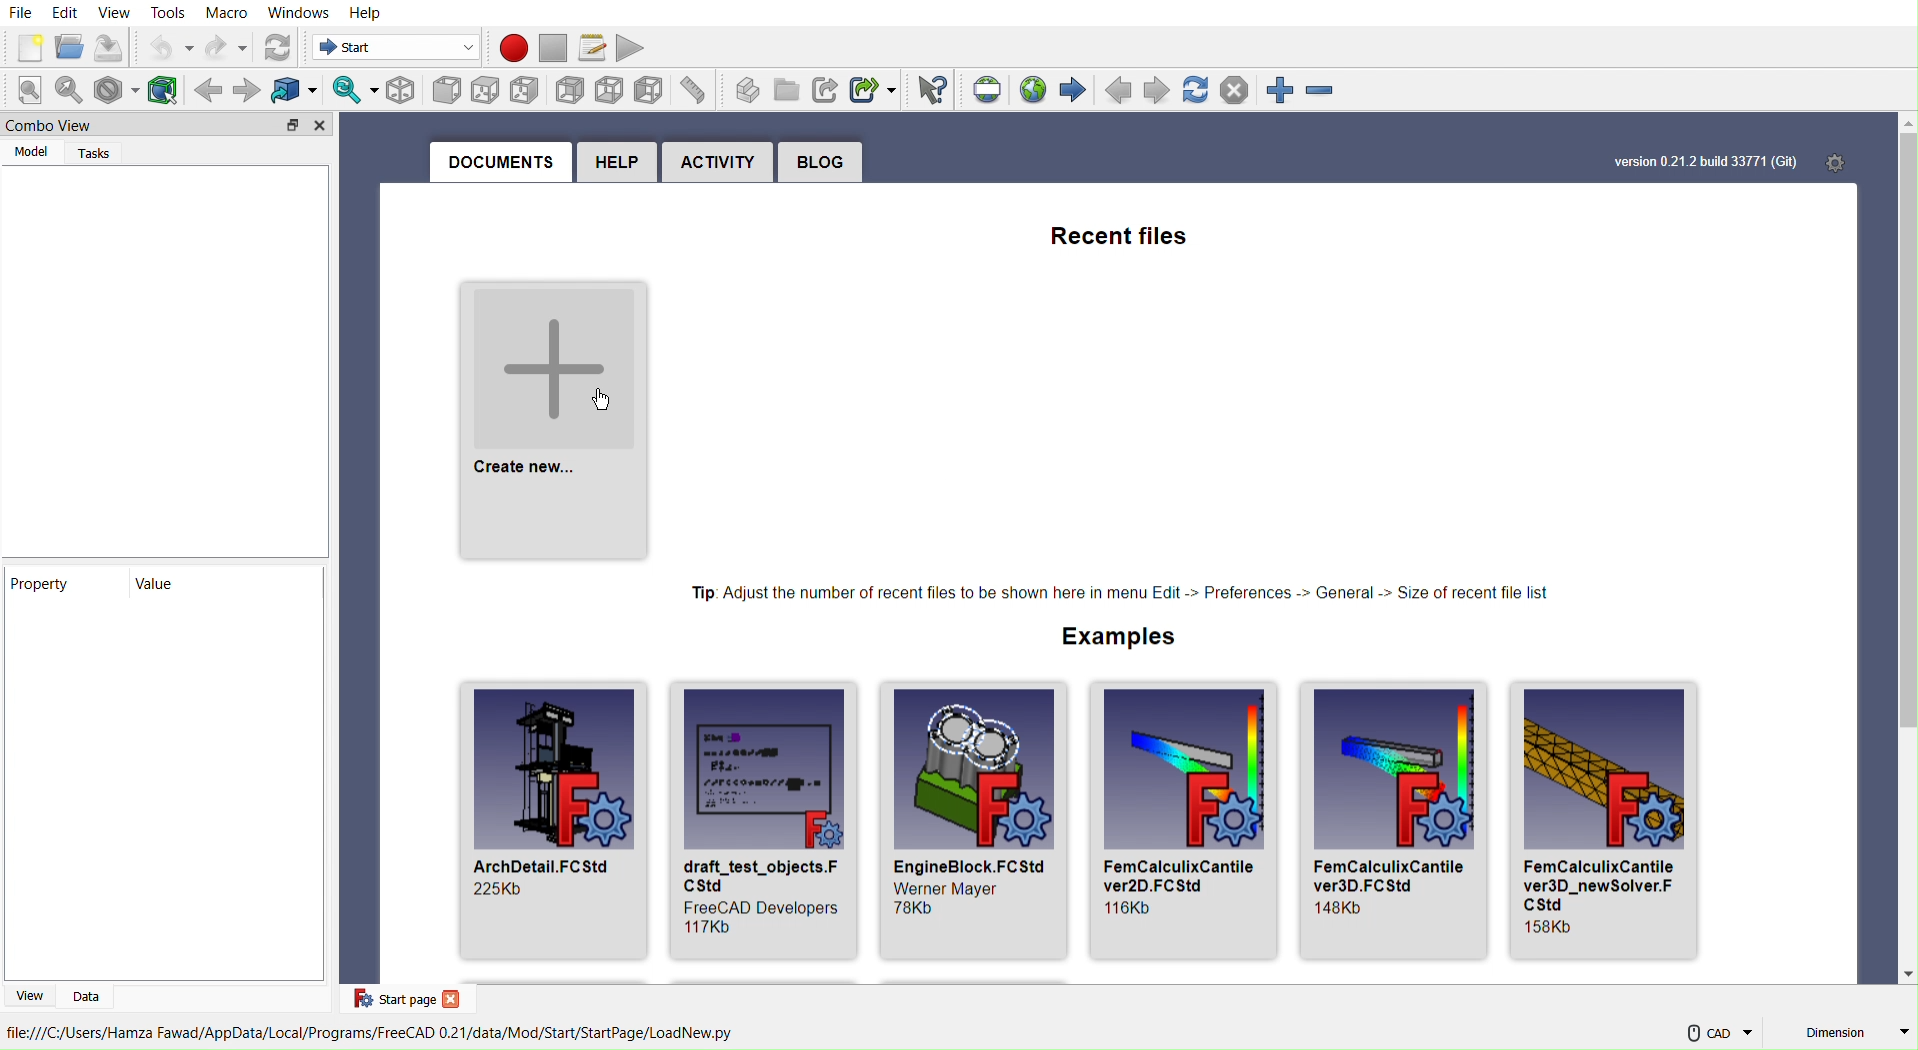 The height and width of the screenshot is (1050, 1918). Describe the element at coordinates (116, 13) in the screenshot. I see `View` at that location.